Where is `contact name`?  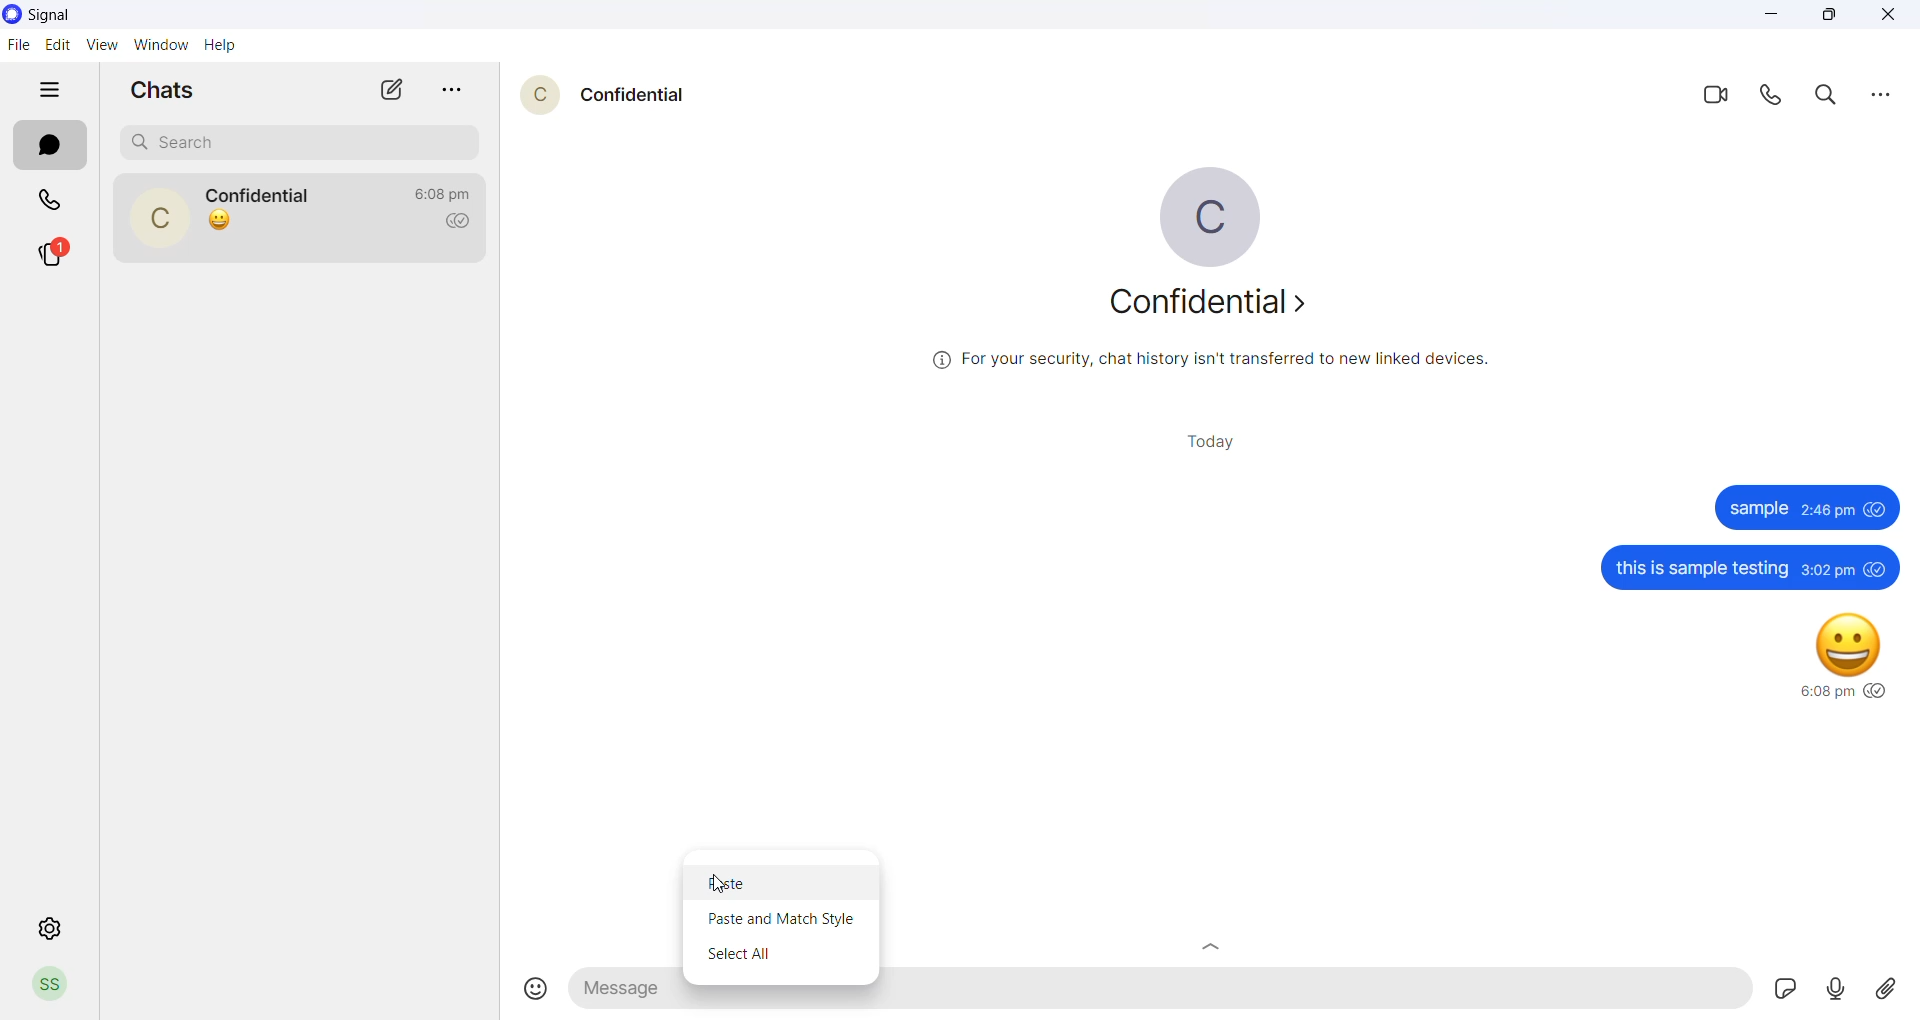 contact name is located at coordinates (266, 195).